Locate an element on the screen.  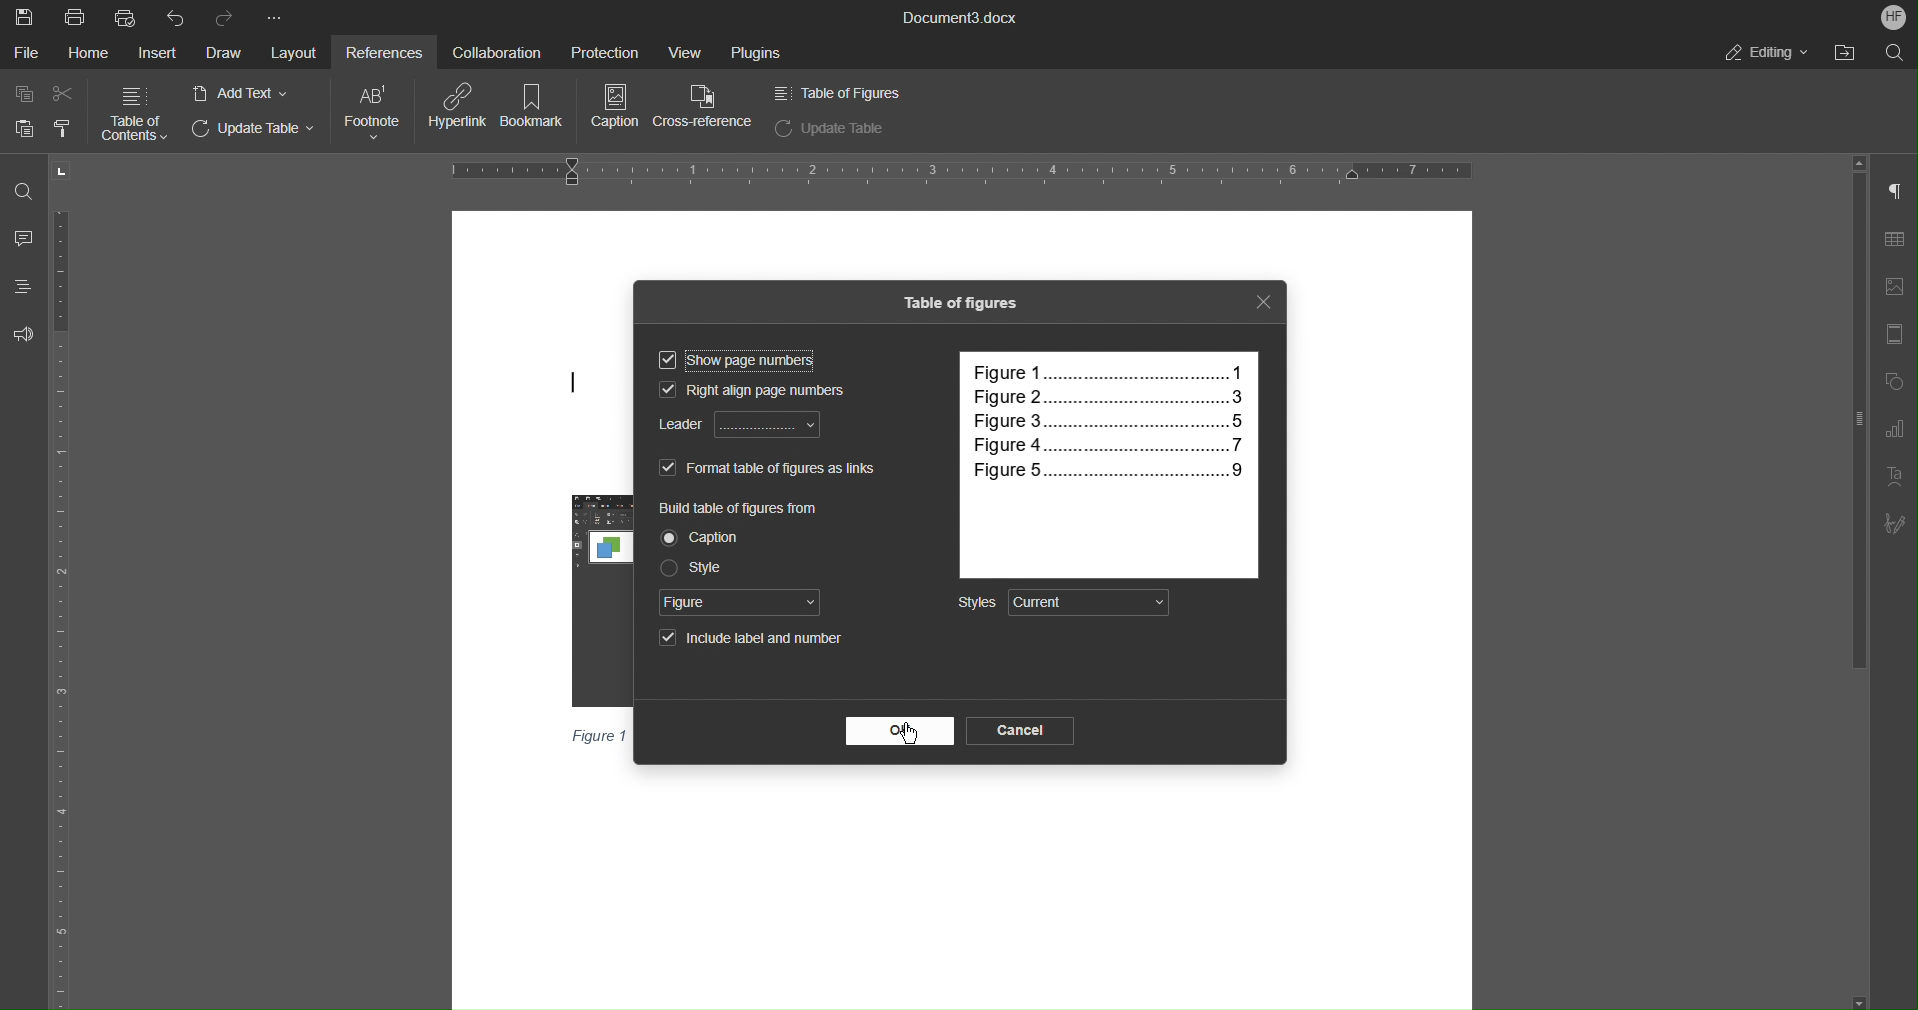
Vertical Ruler is located at coordinates (63, 607).